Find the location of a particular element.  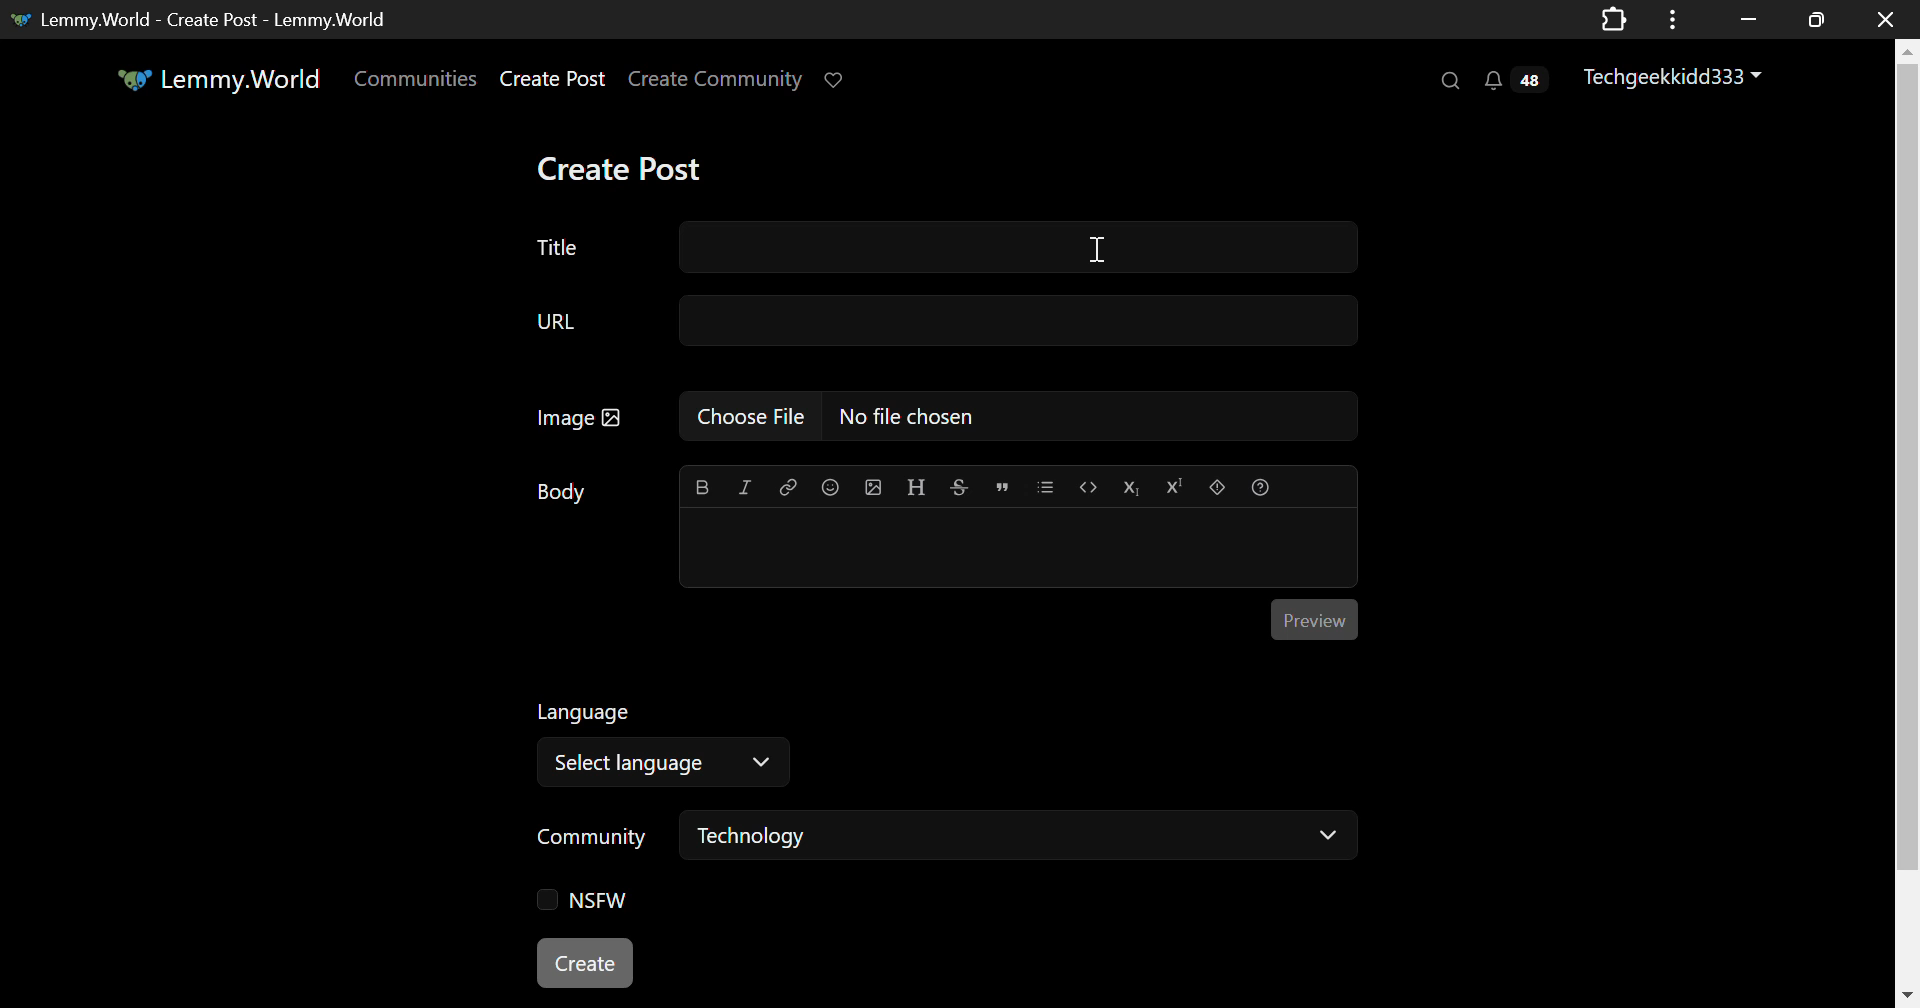

Language is located at coordinates (583, 710).